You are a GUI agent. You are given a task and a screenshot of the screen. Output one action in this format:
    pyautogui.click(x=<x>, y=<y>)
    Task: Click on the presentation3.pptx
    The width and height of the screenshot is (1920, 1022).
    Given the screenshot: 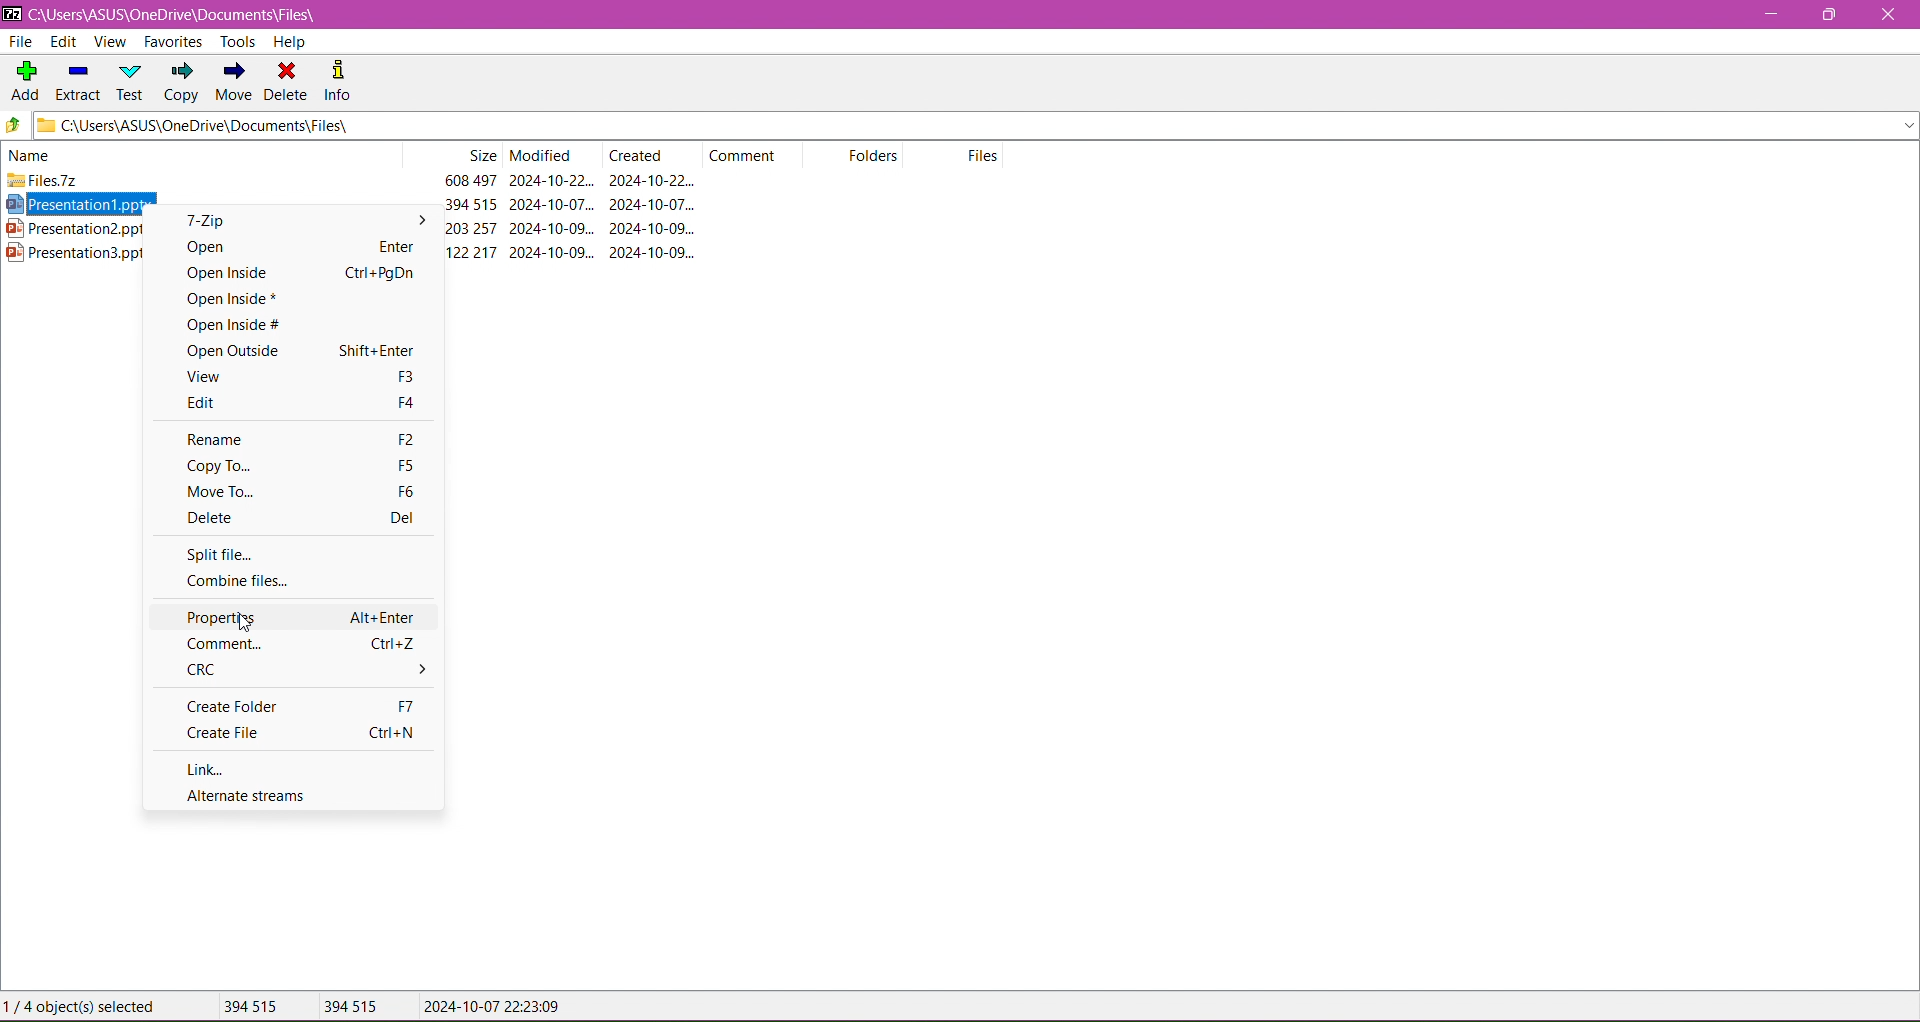 What is the action you would take?
    pyautogui.click(x=72, y=253)
    